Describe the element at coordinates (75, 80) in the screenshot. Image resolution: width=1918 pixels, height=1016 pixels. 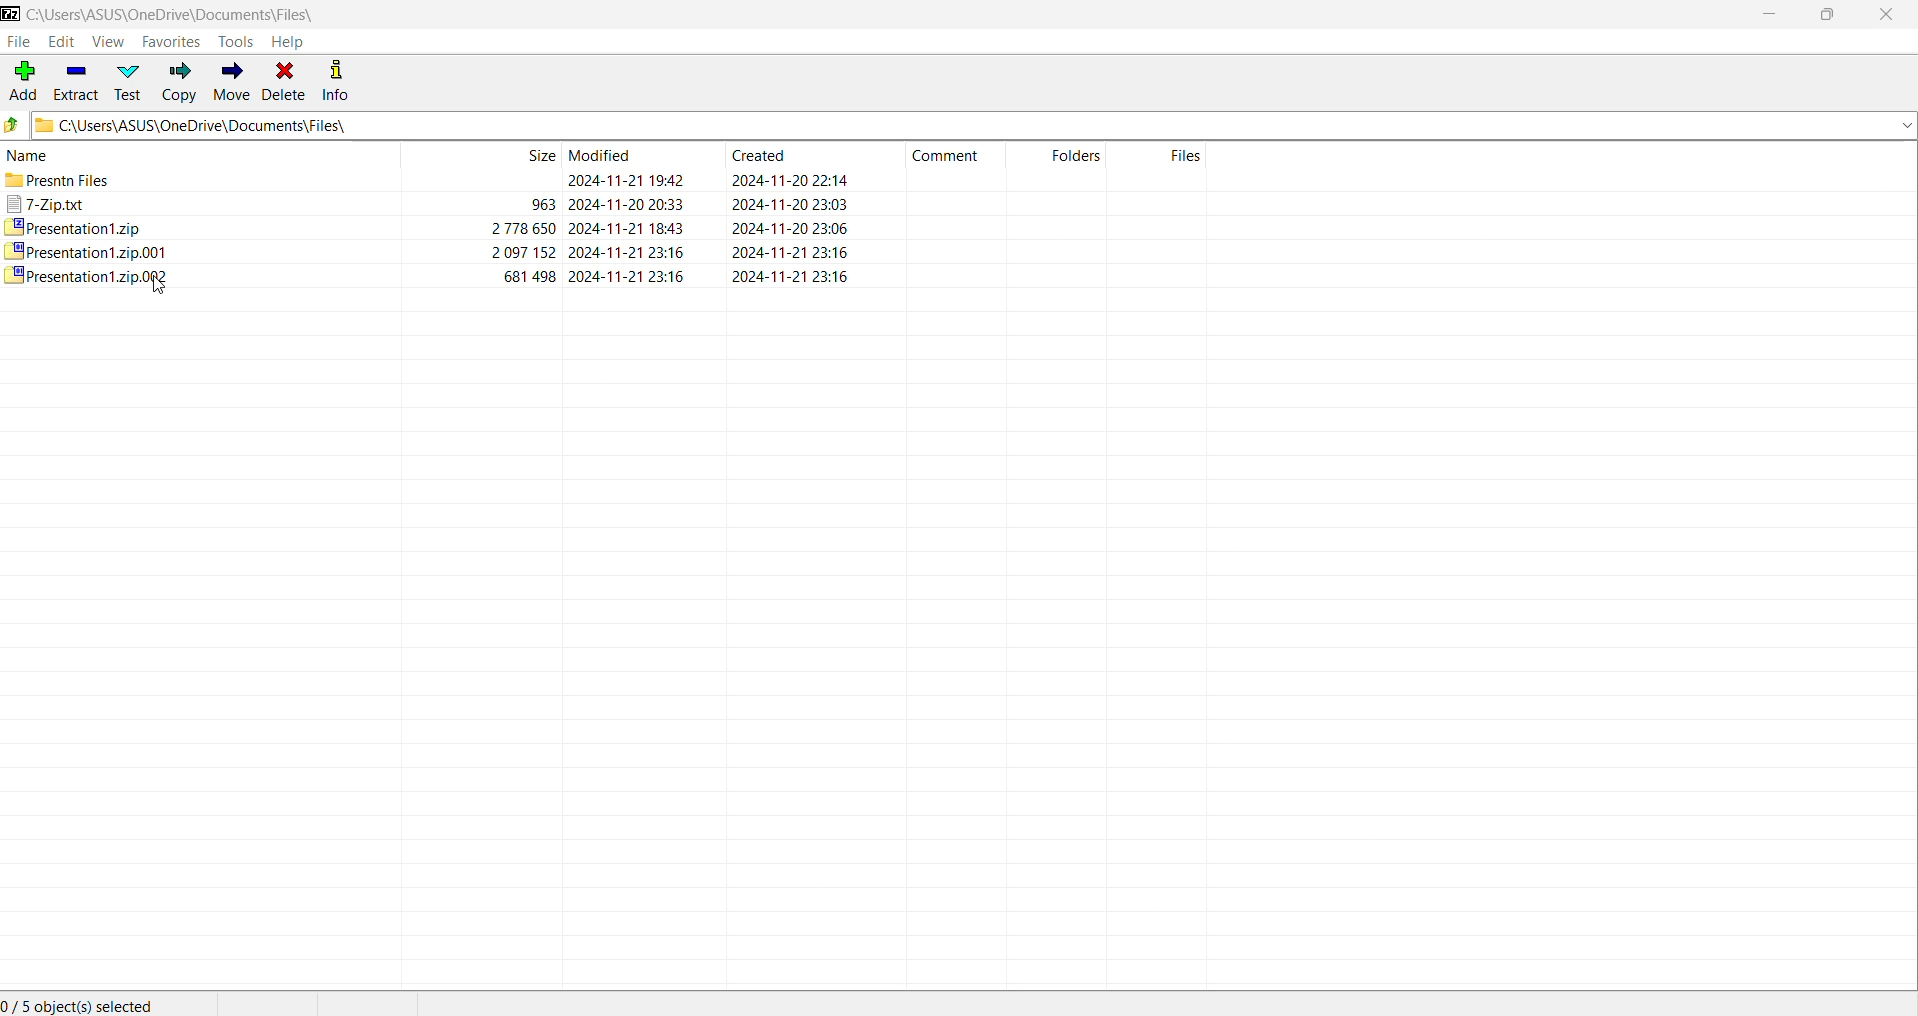
I see `Extract` at that location.